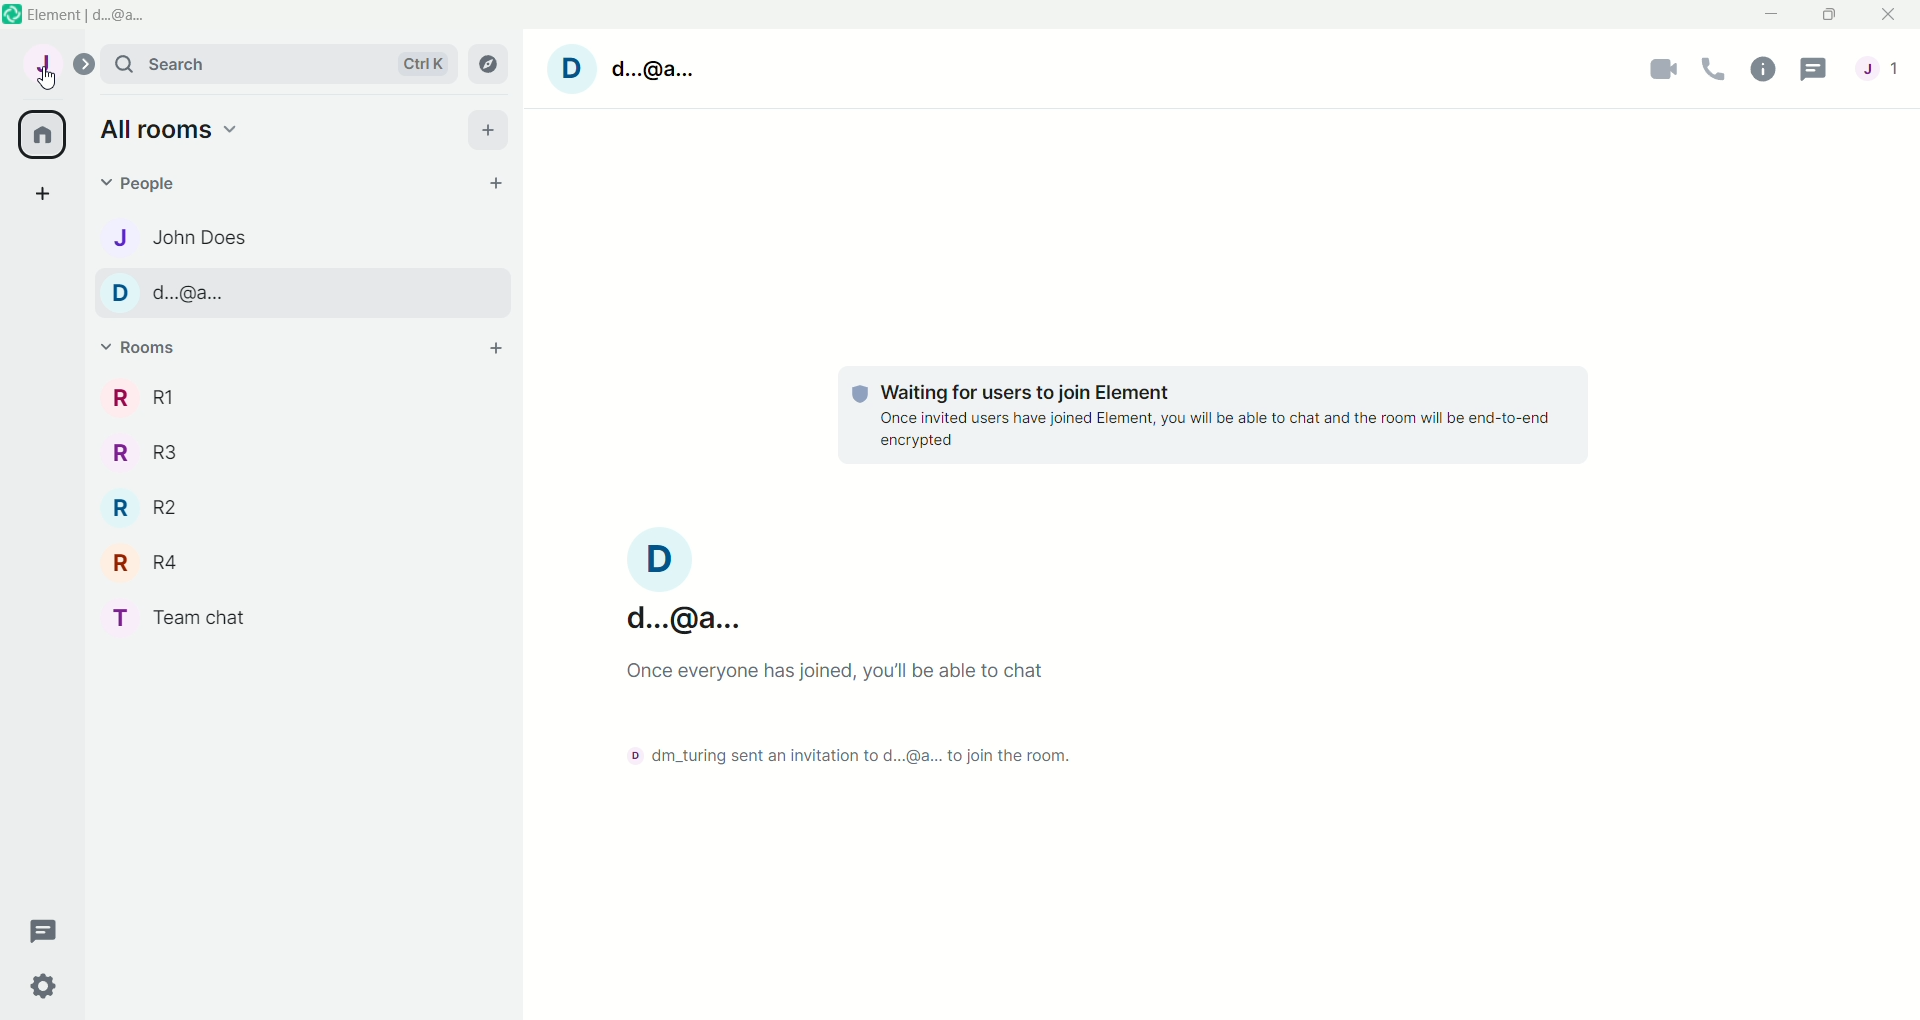  I want to click on voice call, so click(1714, 70).